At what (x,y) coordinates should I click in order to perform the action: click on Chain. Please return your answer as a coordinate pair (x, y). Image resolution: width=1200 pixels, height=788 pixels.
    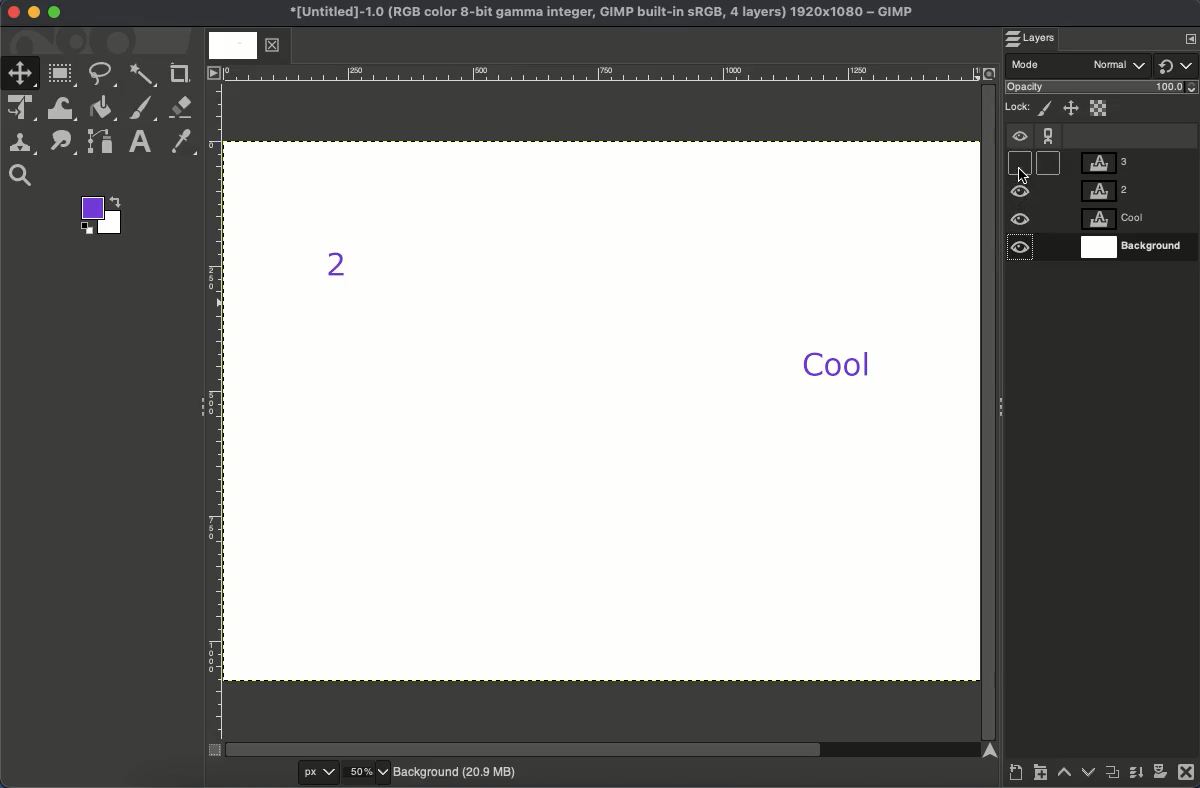
    Looking at the image, I should click on (1049, 131).